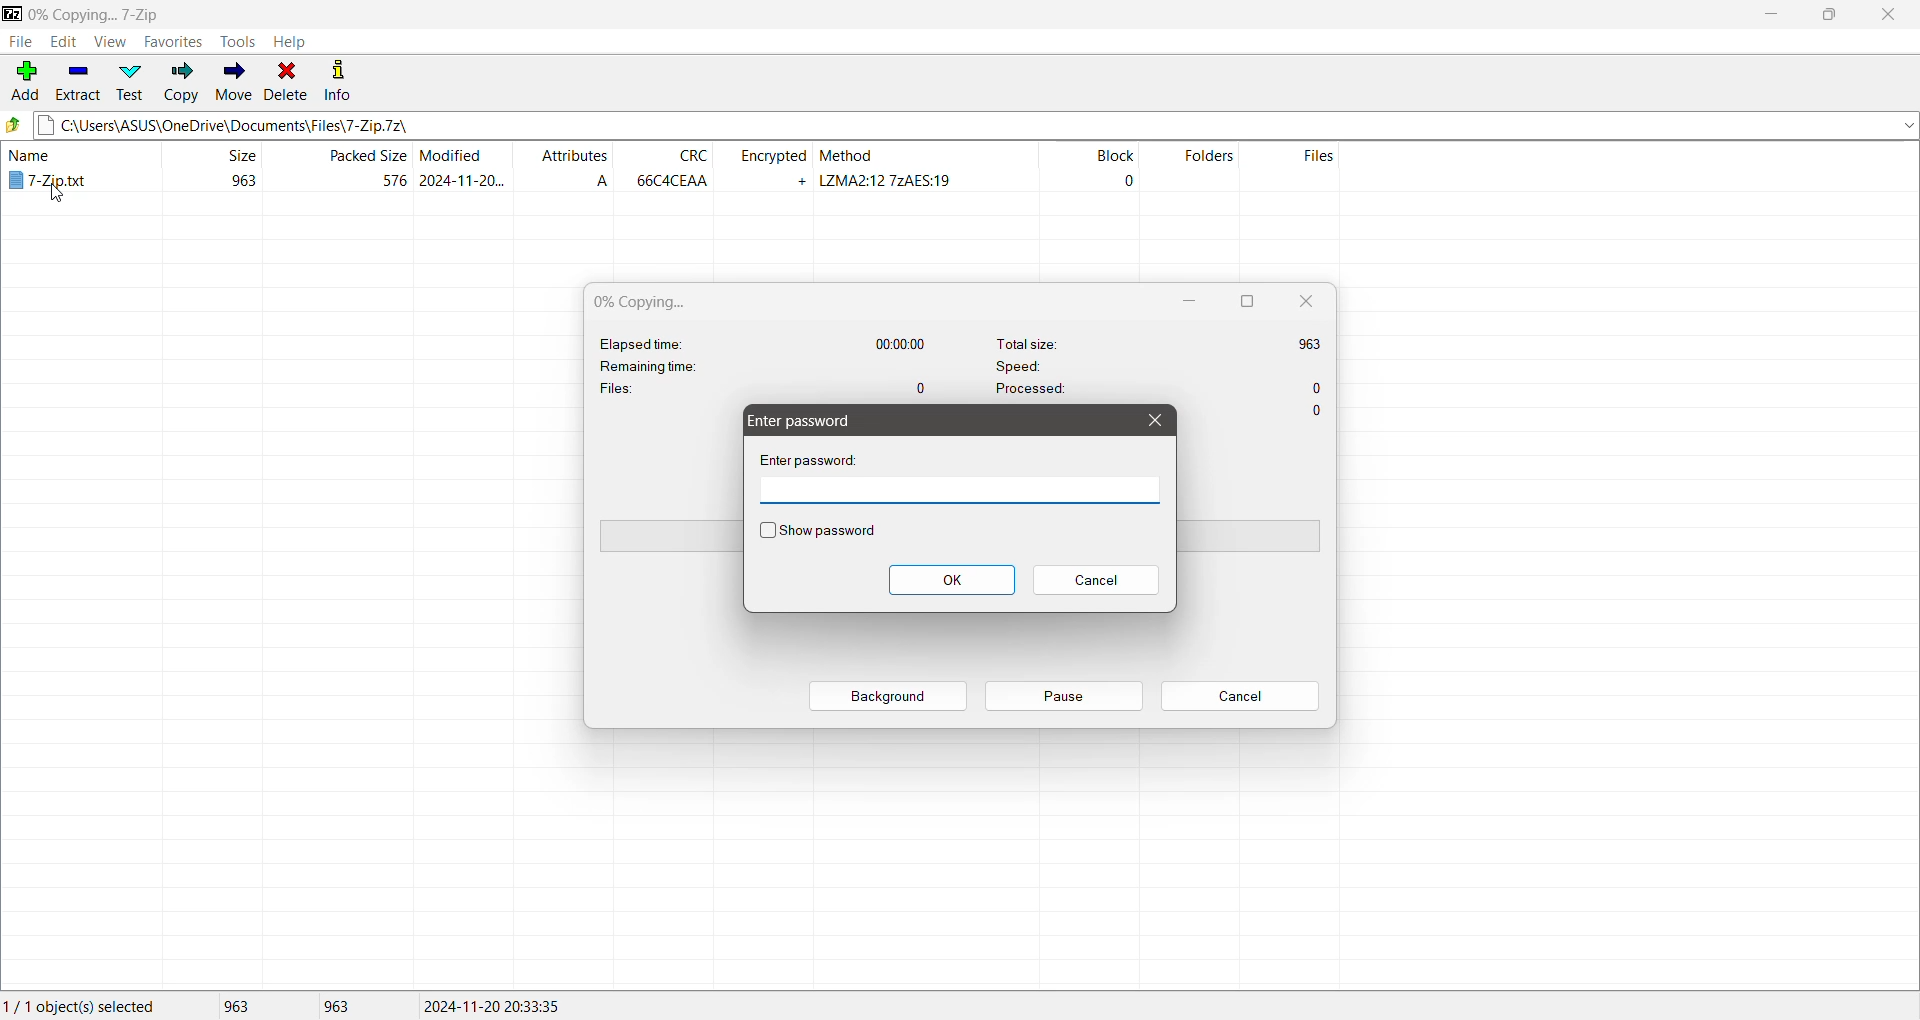 The width and height of the screenshot is (1920, 1020). What do you see at coordinates (346, 1006) in the screenshot?
I see `963` at bounding box center [346, 1006].